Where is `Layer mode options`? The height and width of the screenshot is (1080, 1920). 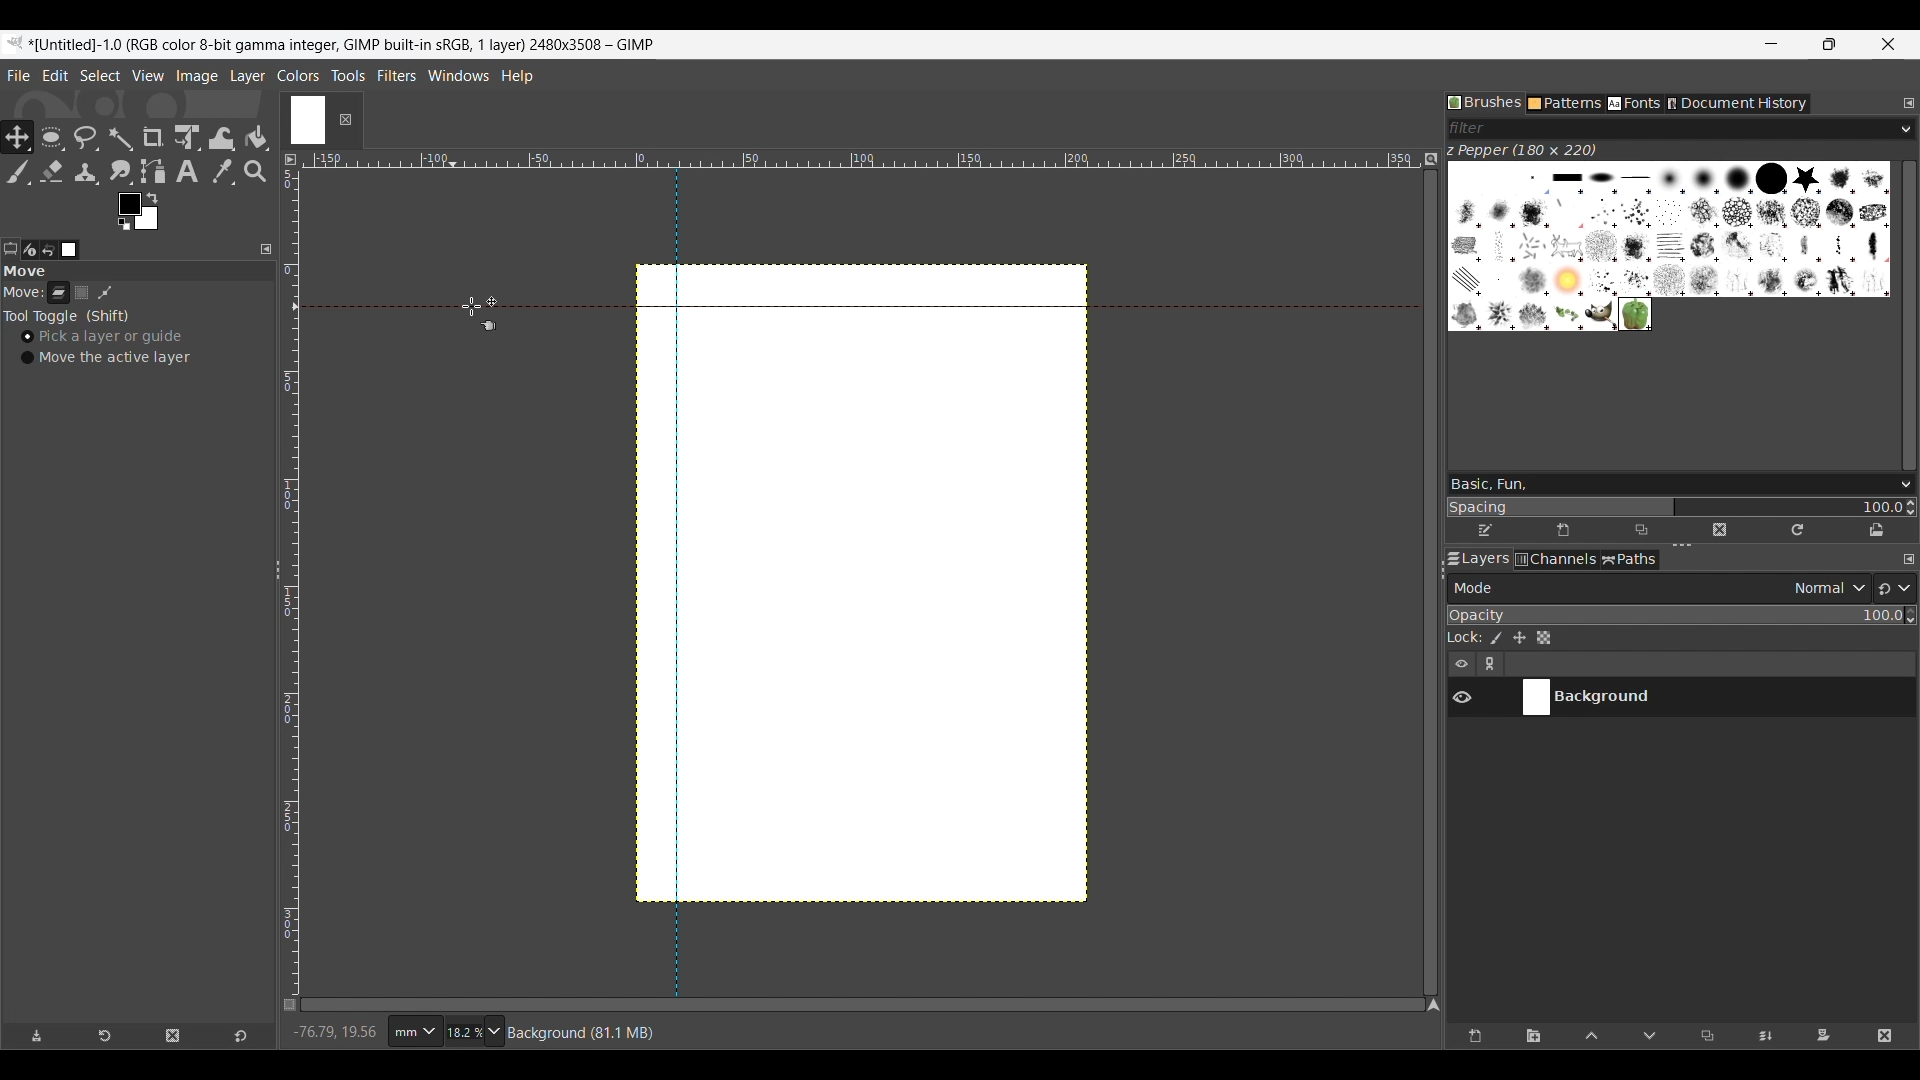 Layer mode options is located at coordinates (1658, 588).